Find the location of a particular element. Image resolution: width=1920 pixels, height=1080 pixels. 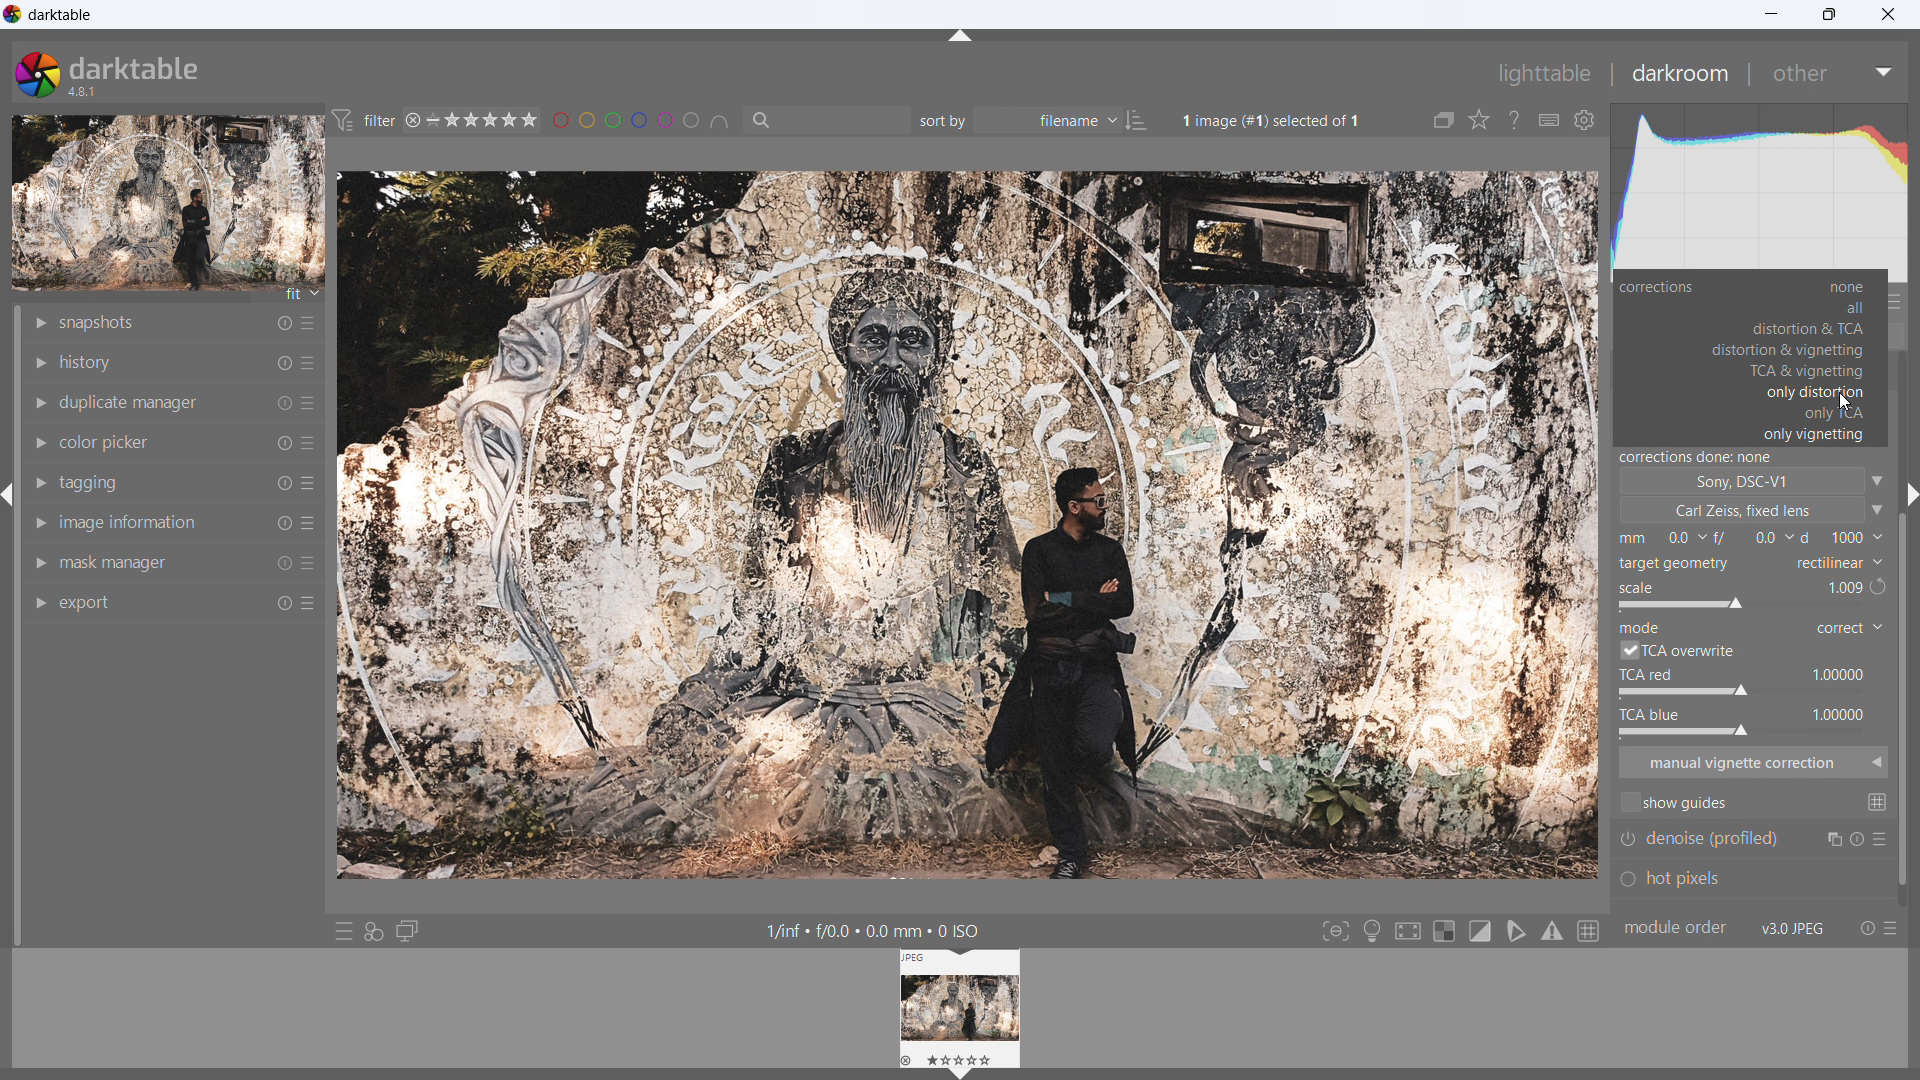

more options is located at coordinates (311, 599).